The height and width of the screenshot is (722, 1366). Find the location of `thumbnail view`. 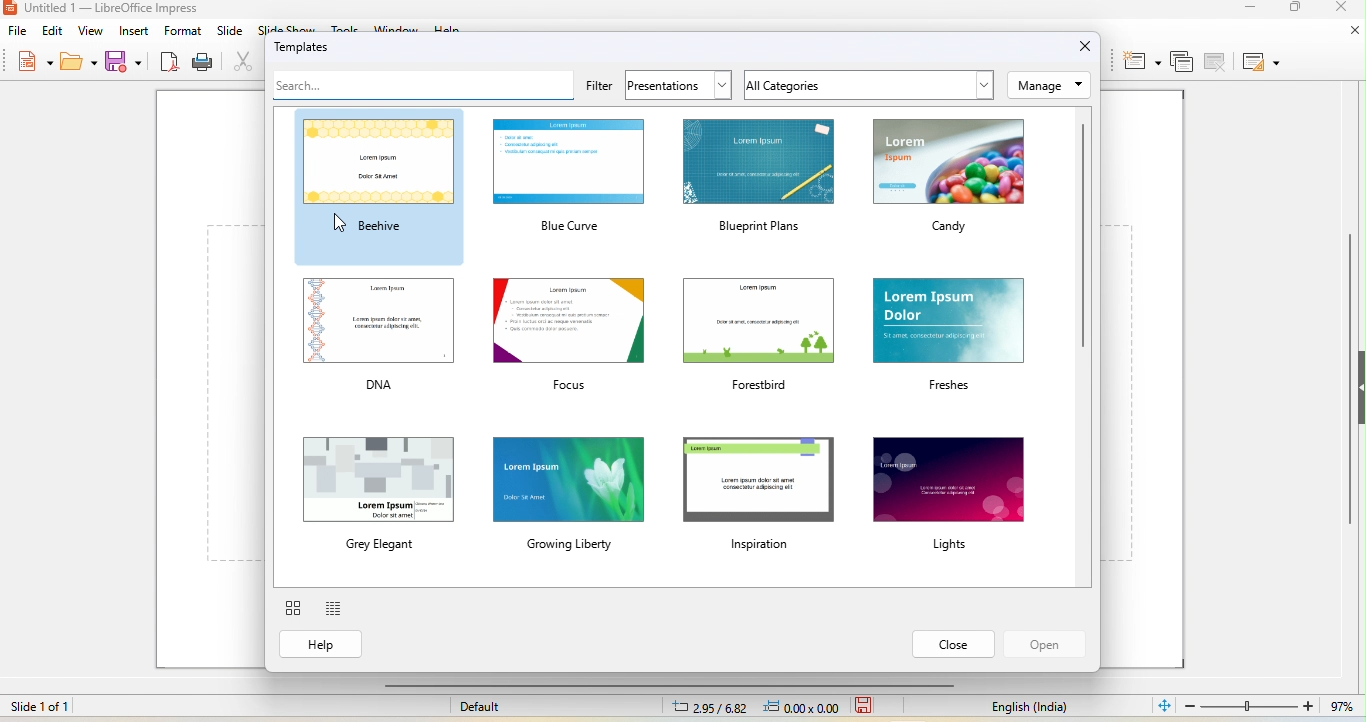

thumbnail view is located at coordinates (293, 608).